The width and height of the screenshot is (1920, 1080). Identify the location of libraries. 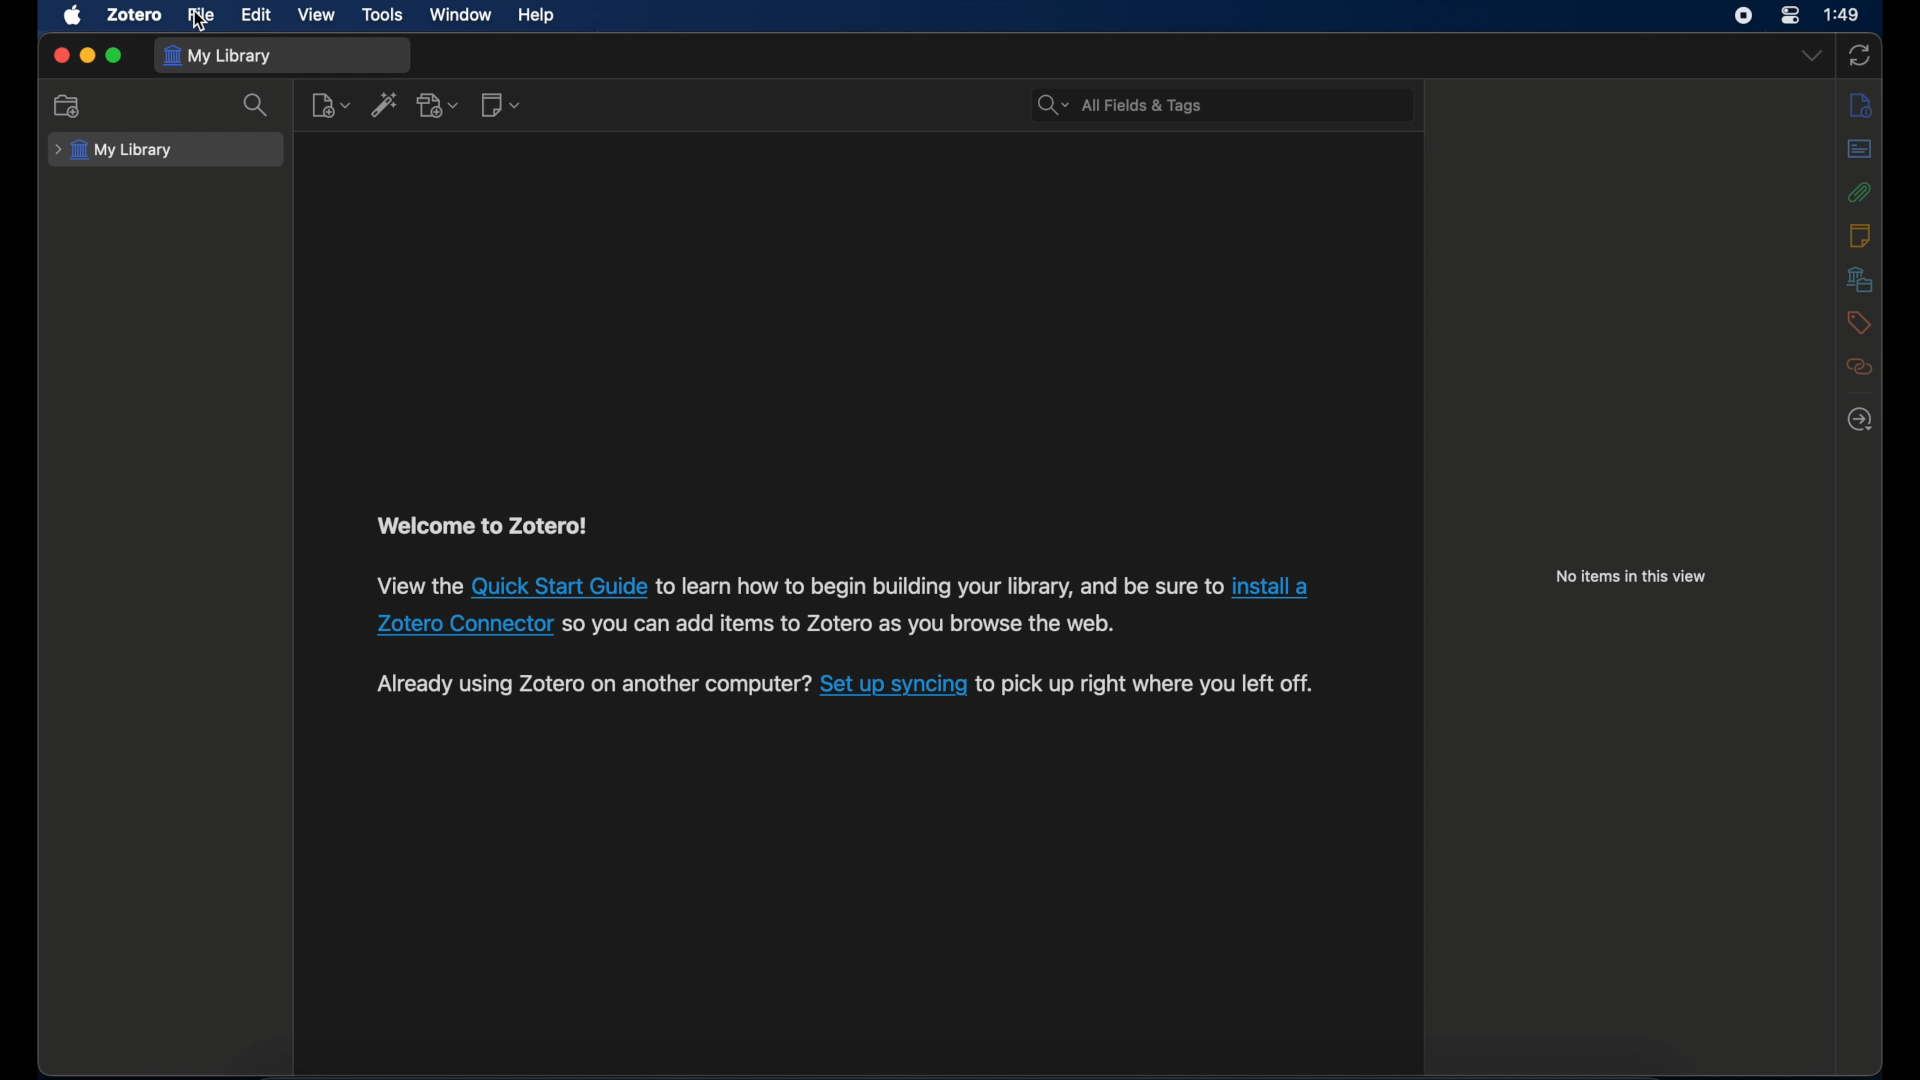
(1860, 279).